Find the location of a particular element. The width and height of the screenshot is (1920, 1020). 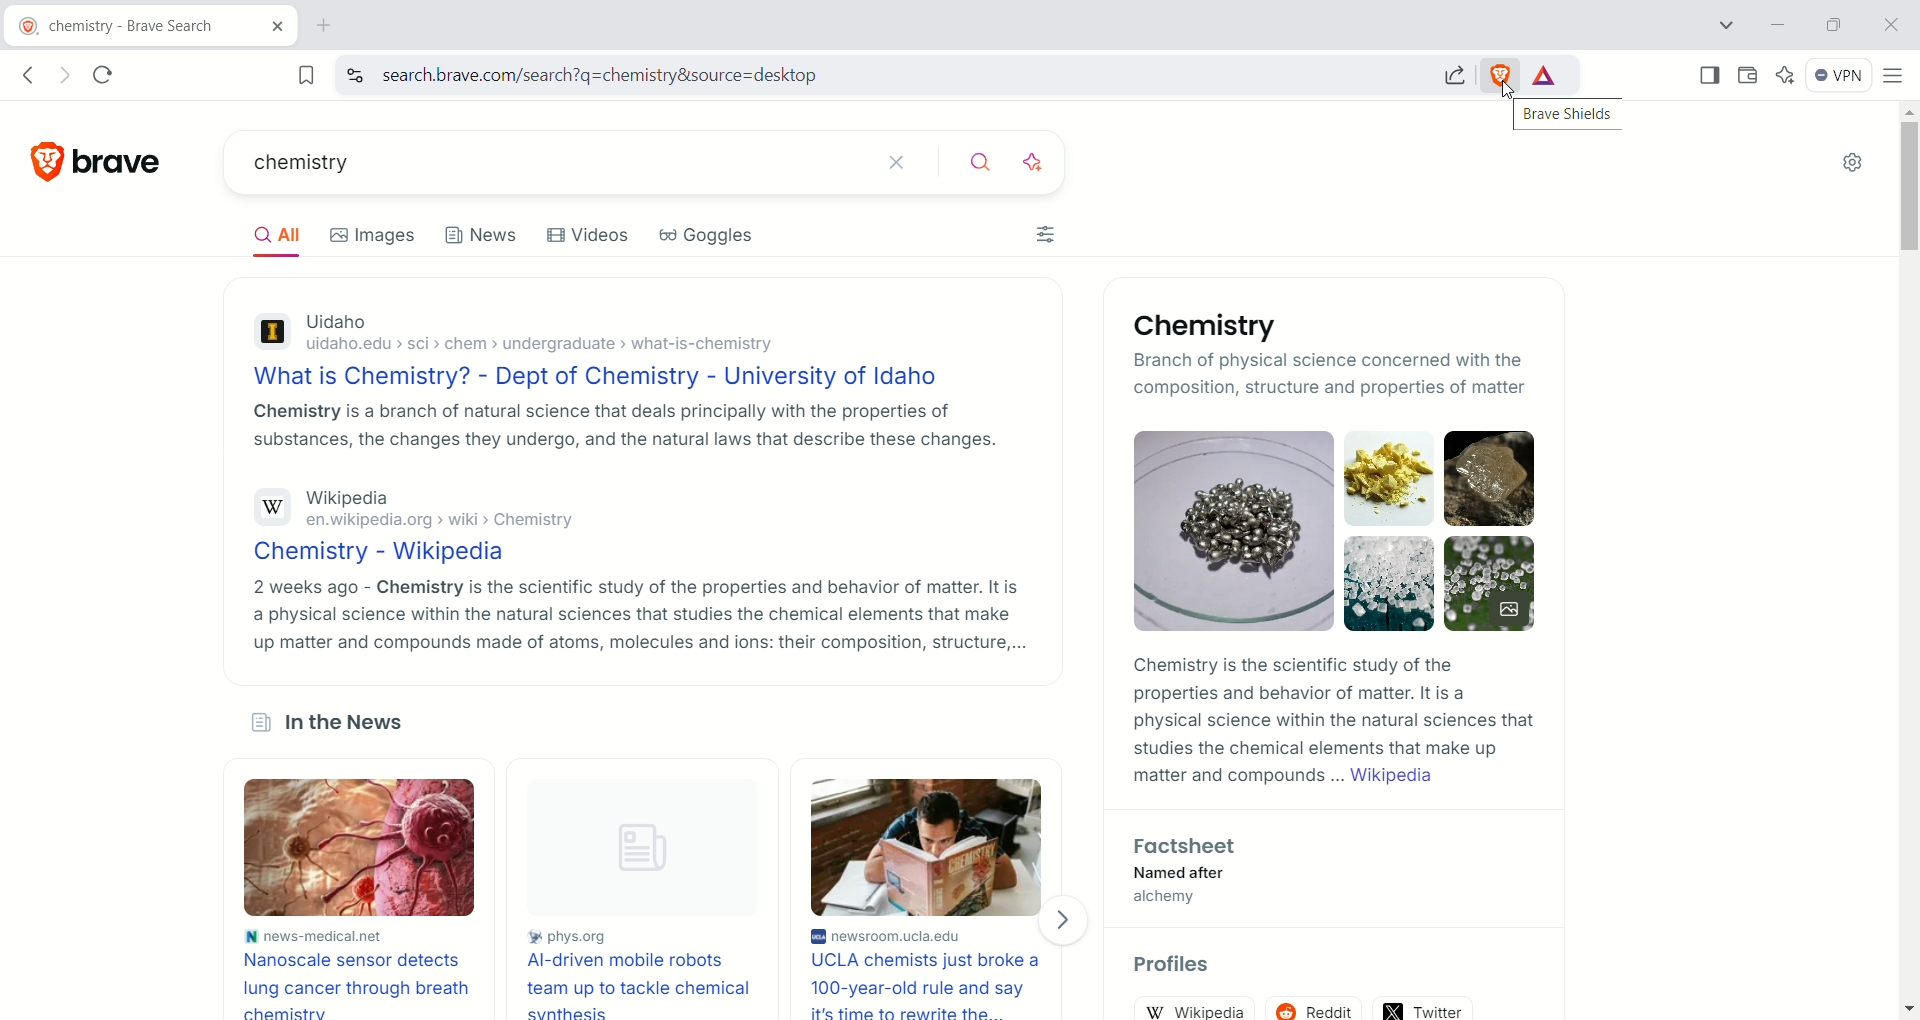

All is located at coordinates (274, 235).